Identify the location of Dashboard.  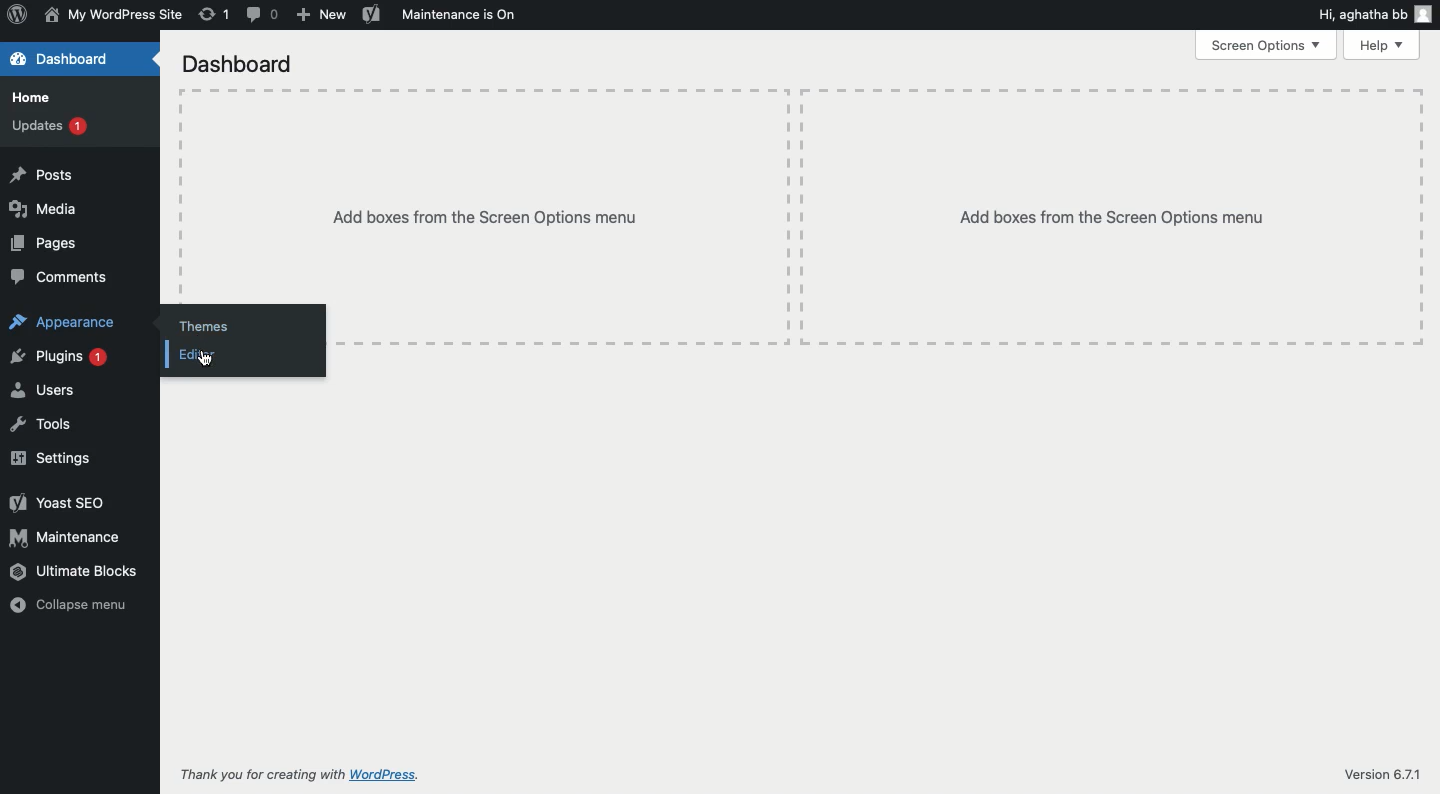
(61, 61).